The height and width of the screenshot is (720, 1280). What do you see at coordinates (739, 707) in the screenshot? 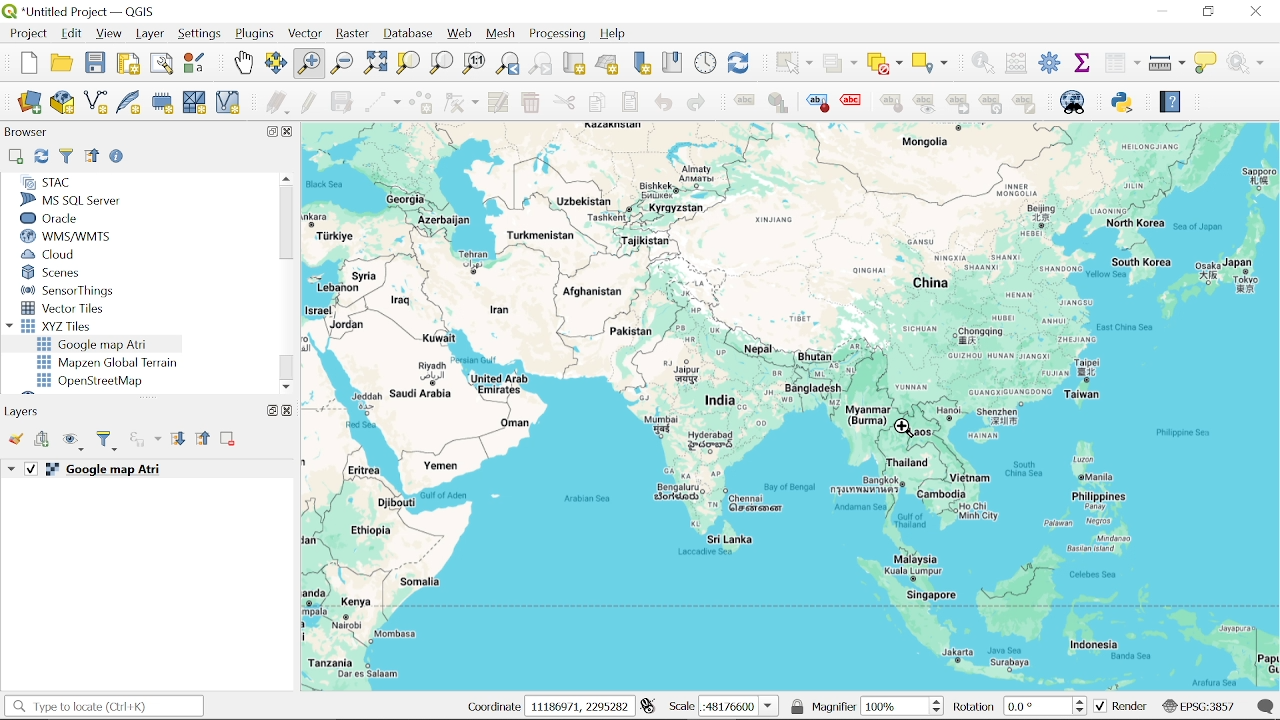
I see `Scale` at bounding box center [739, 707].